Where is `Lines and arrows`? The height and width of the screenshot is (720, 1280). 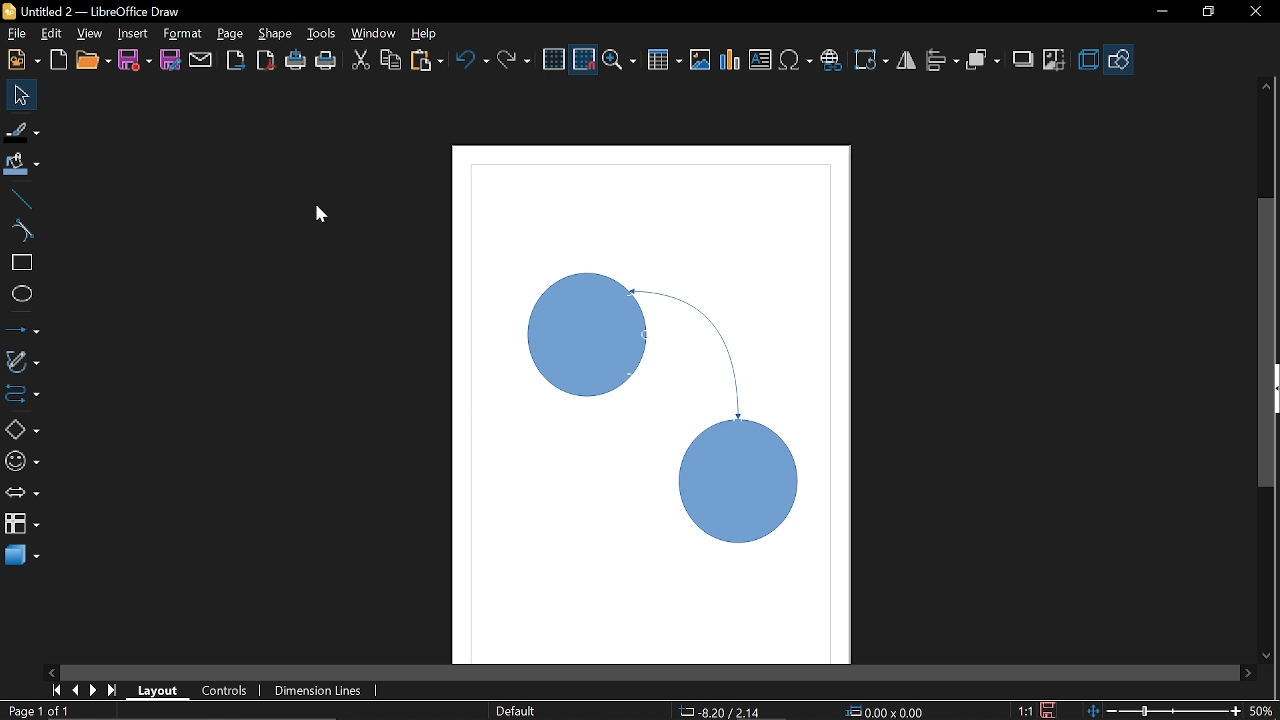 Lines and arrows is located at coordinates (22, 330).